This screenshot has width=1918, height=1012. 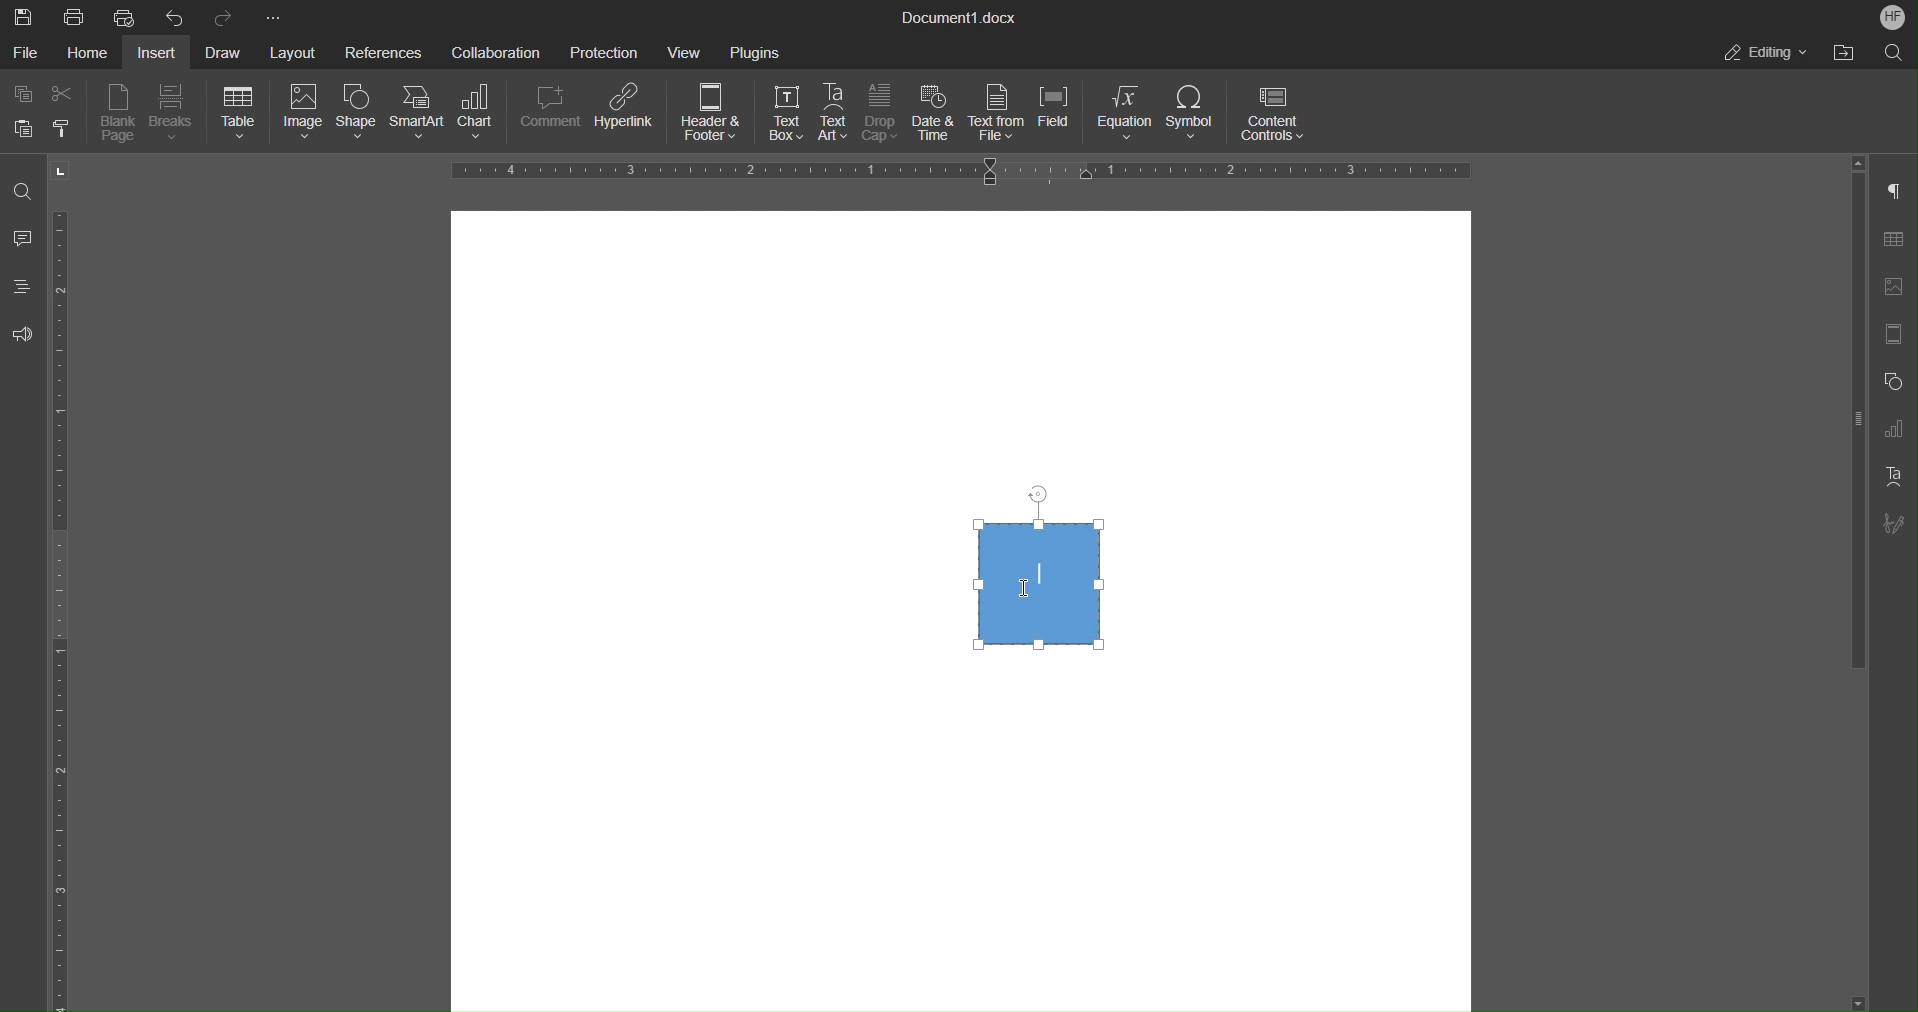 What do you see at coordinates (1901, 524) in the screenshot?
I see `Signature` at bounding box center [1901, 524].